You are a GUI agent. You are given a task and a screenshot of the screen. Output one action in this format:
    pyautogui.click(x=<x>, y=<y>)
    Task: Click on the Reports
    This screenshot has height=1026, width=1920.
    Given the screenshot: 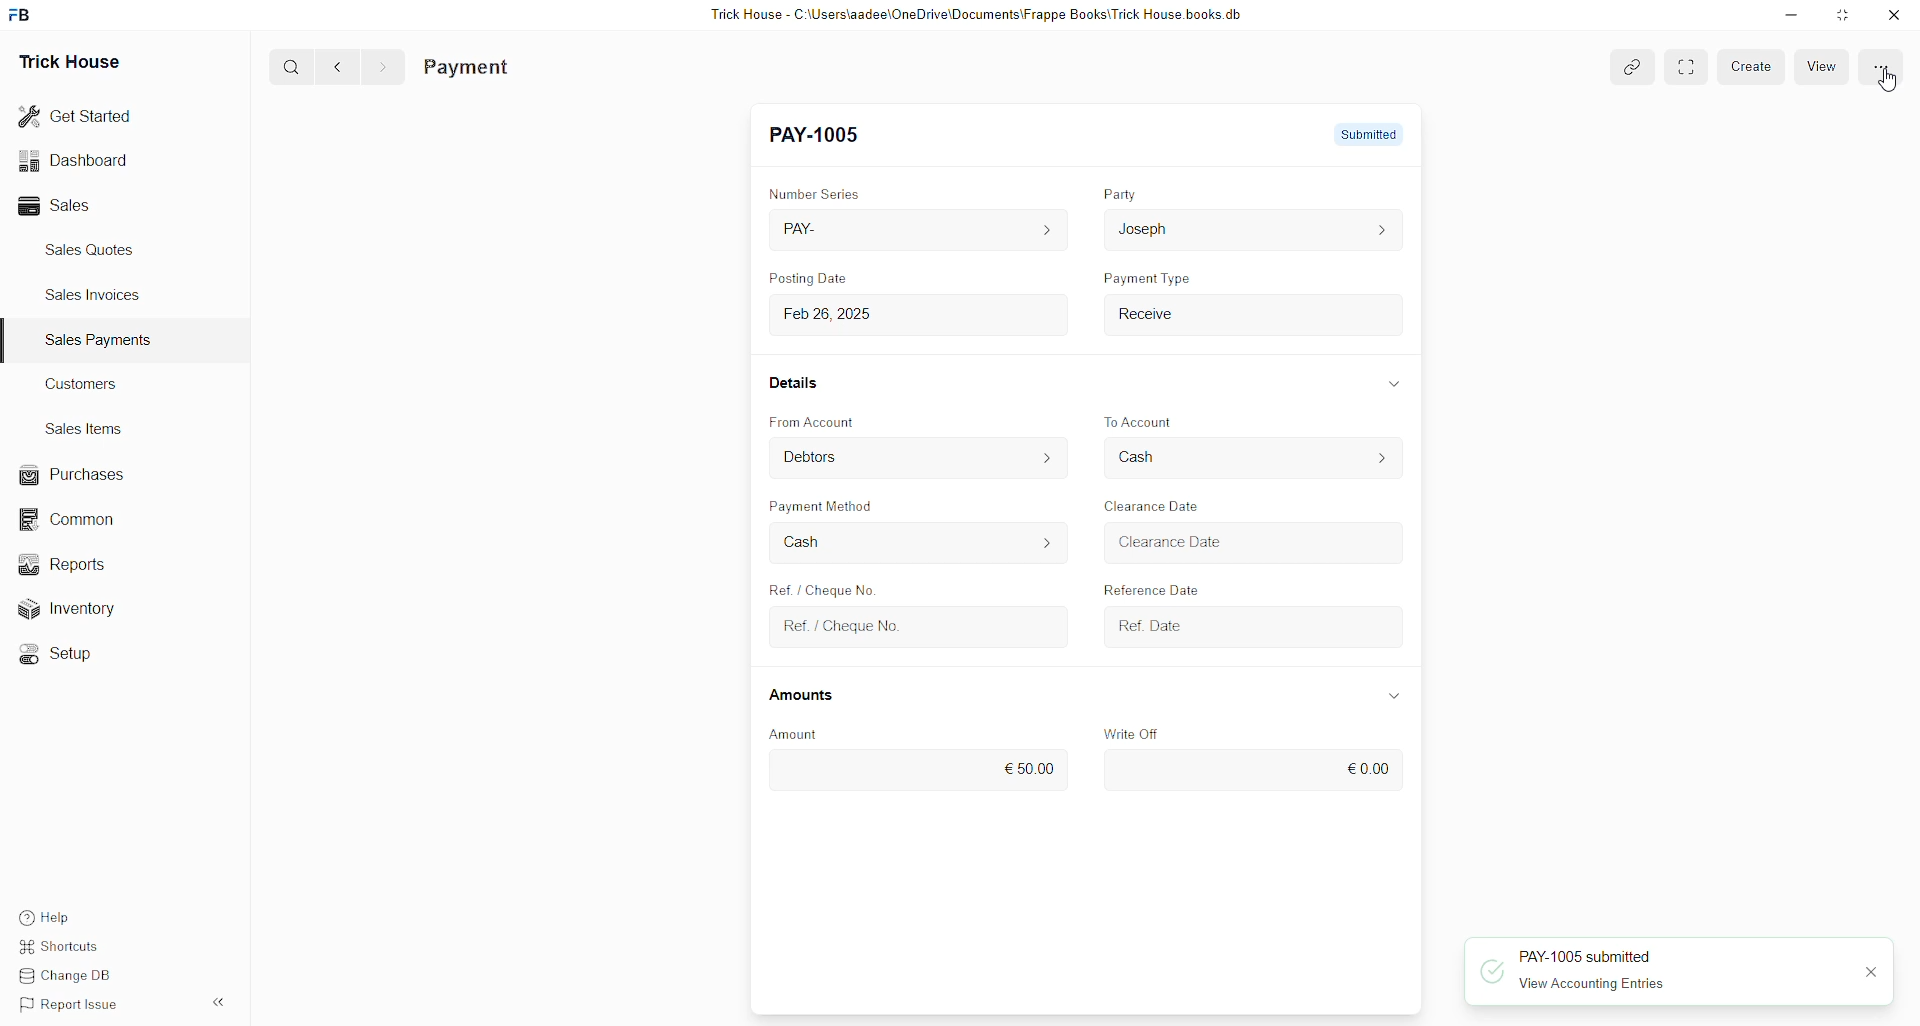 What is the action you would take?
    pyautogui.click(x=75, y=563)
    